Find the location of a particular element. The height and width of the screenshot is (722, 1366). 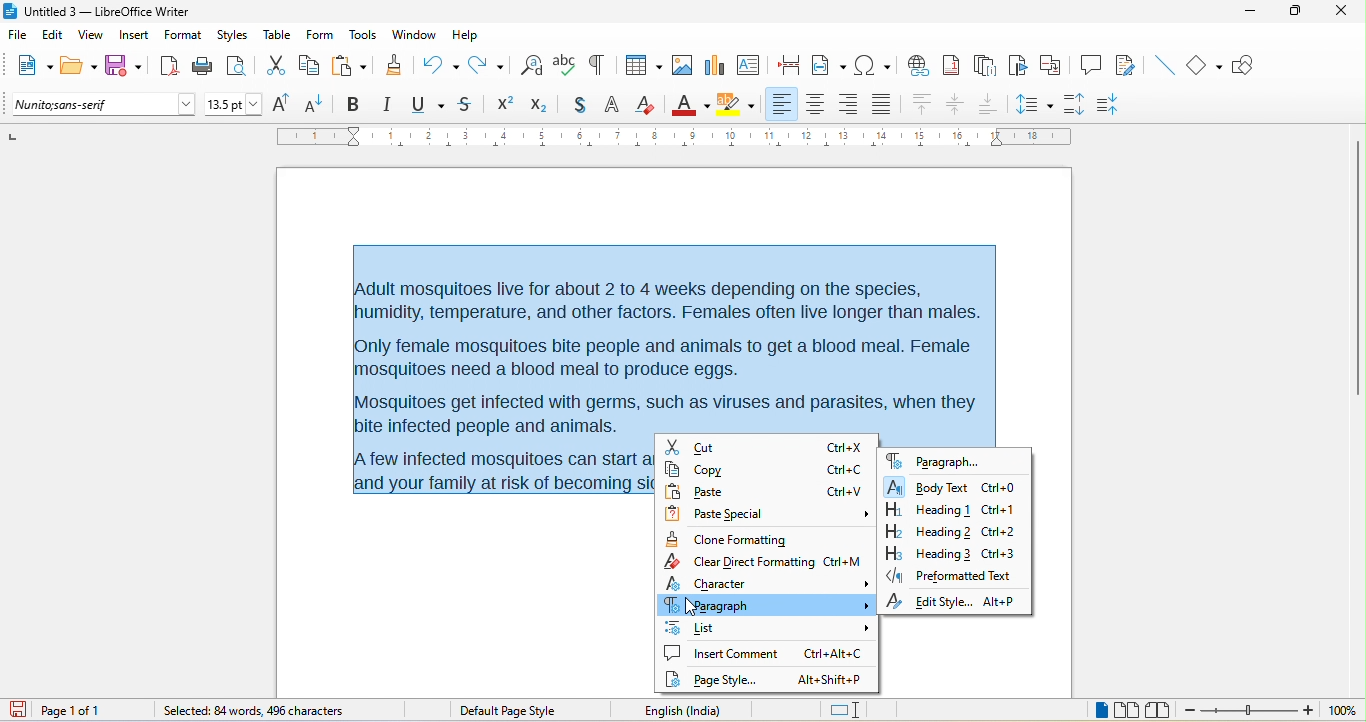

chart is located at coordinates (713, 64).